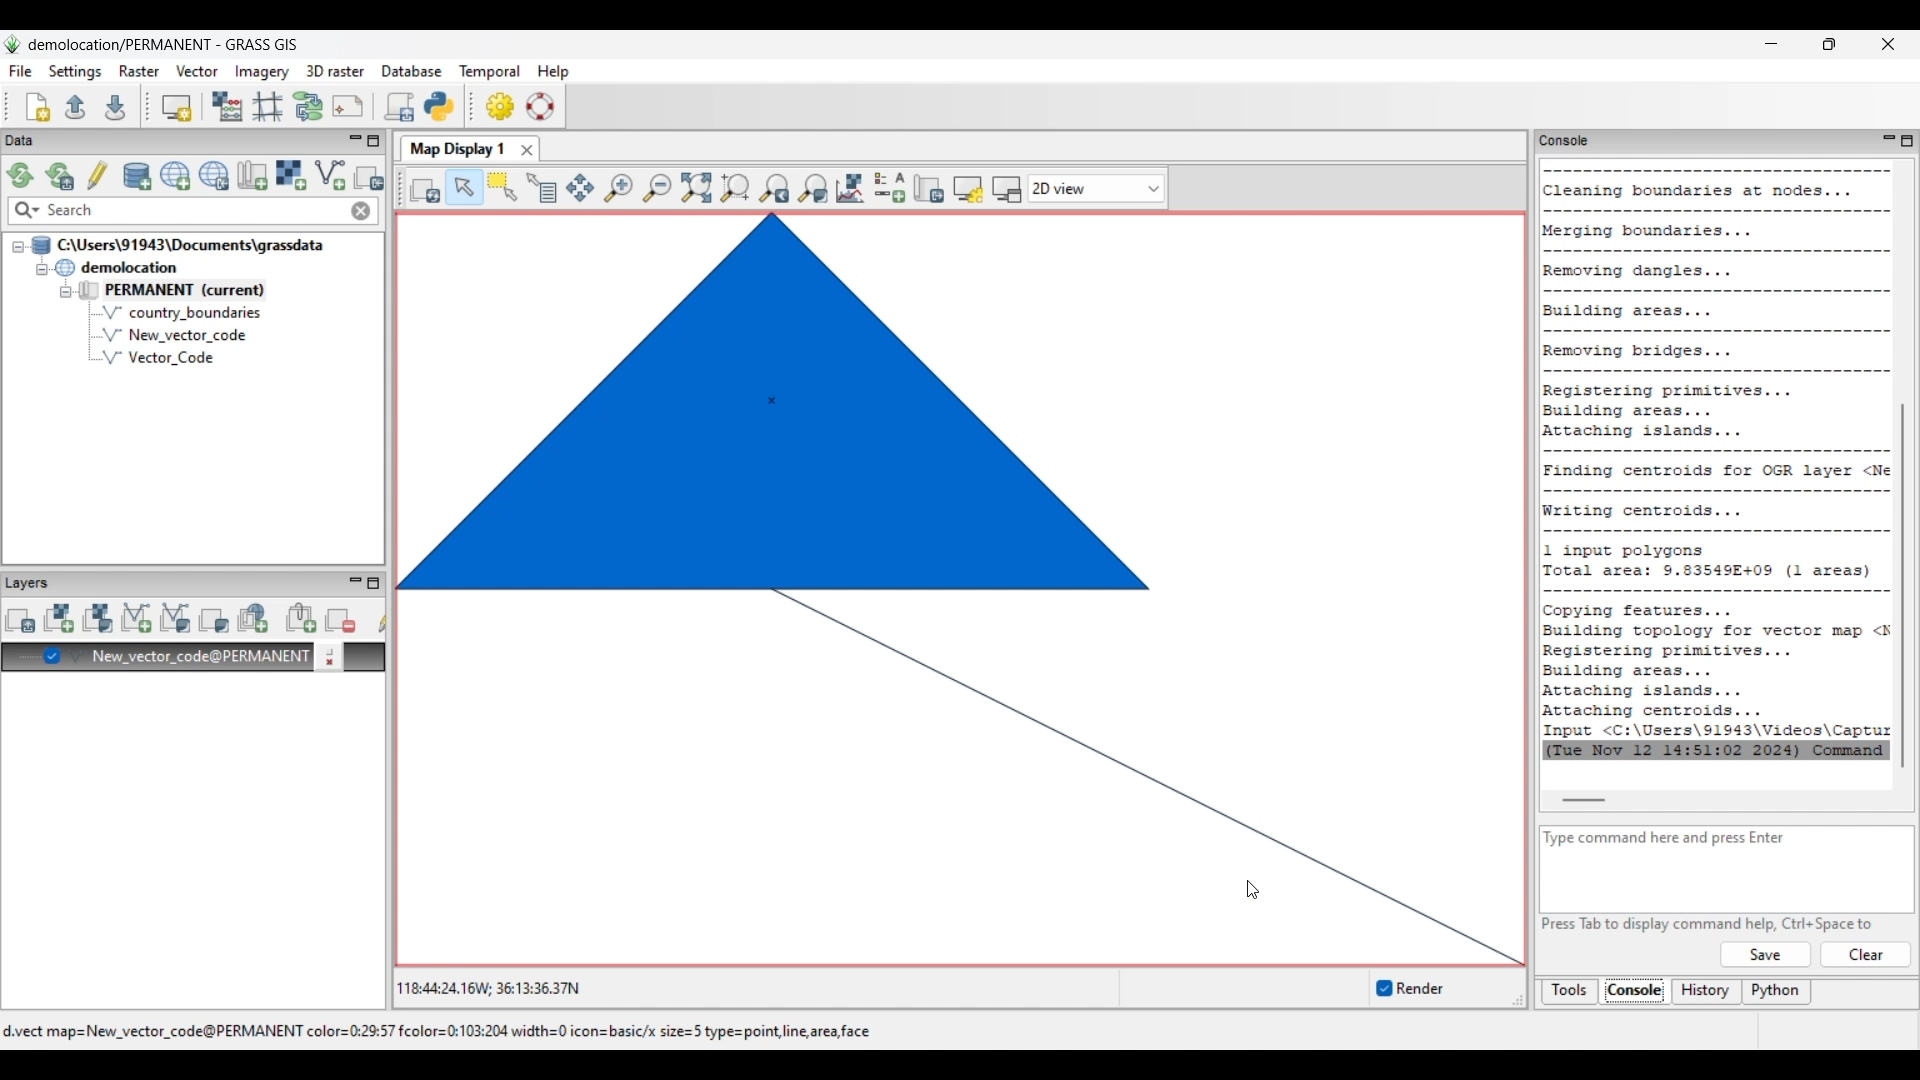  I want to click on Click to show/hide new layer added, so click(52, 656).